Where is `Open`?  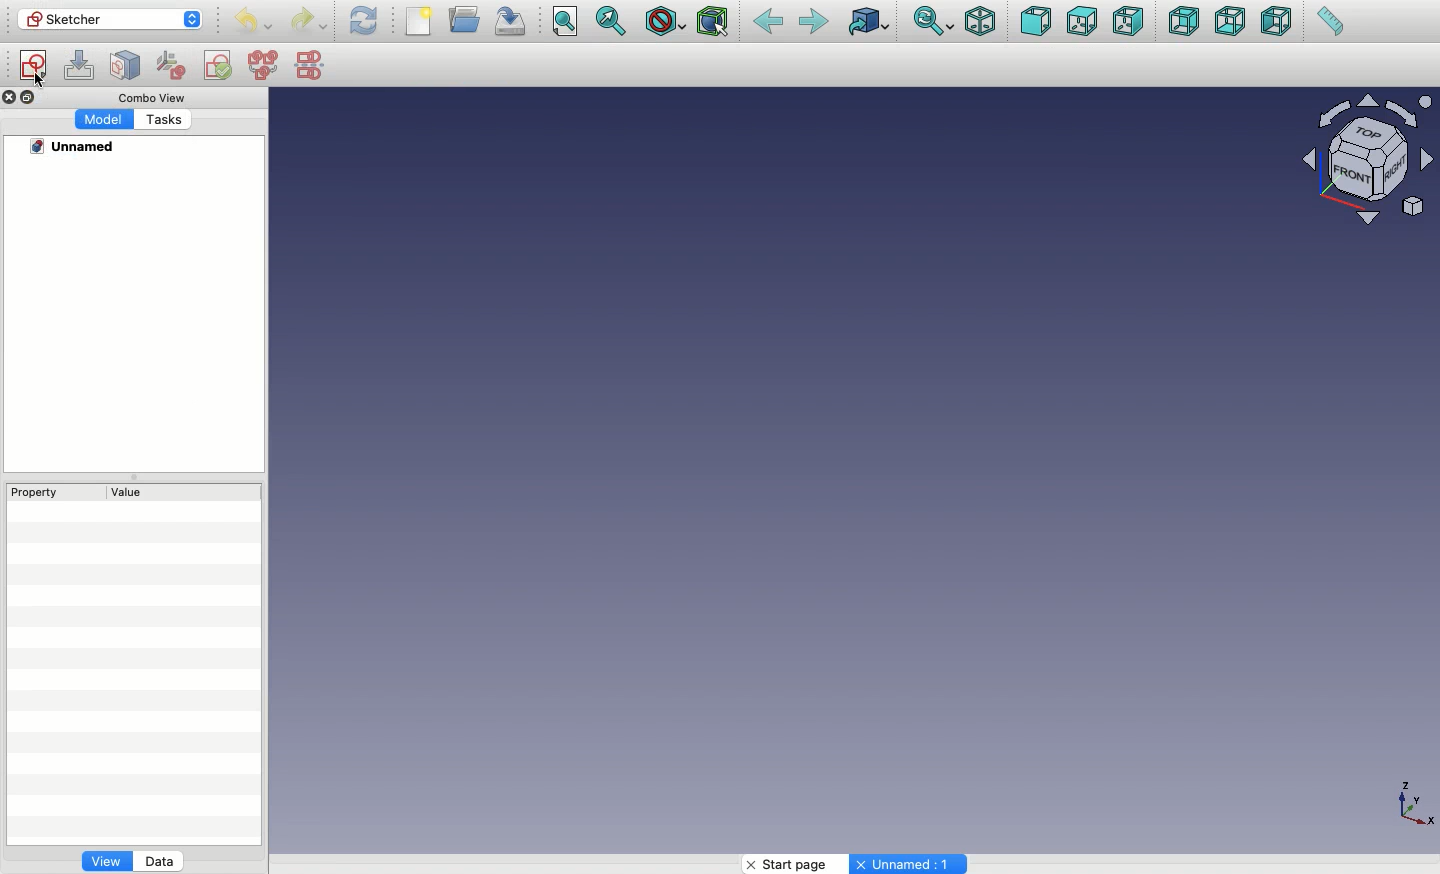
Open is located at coordinates (467, 19).